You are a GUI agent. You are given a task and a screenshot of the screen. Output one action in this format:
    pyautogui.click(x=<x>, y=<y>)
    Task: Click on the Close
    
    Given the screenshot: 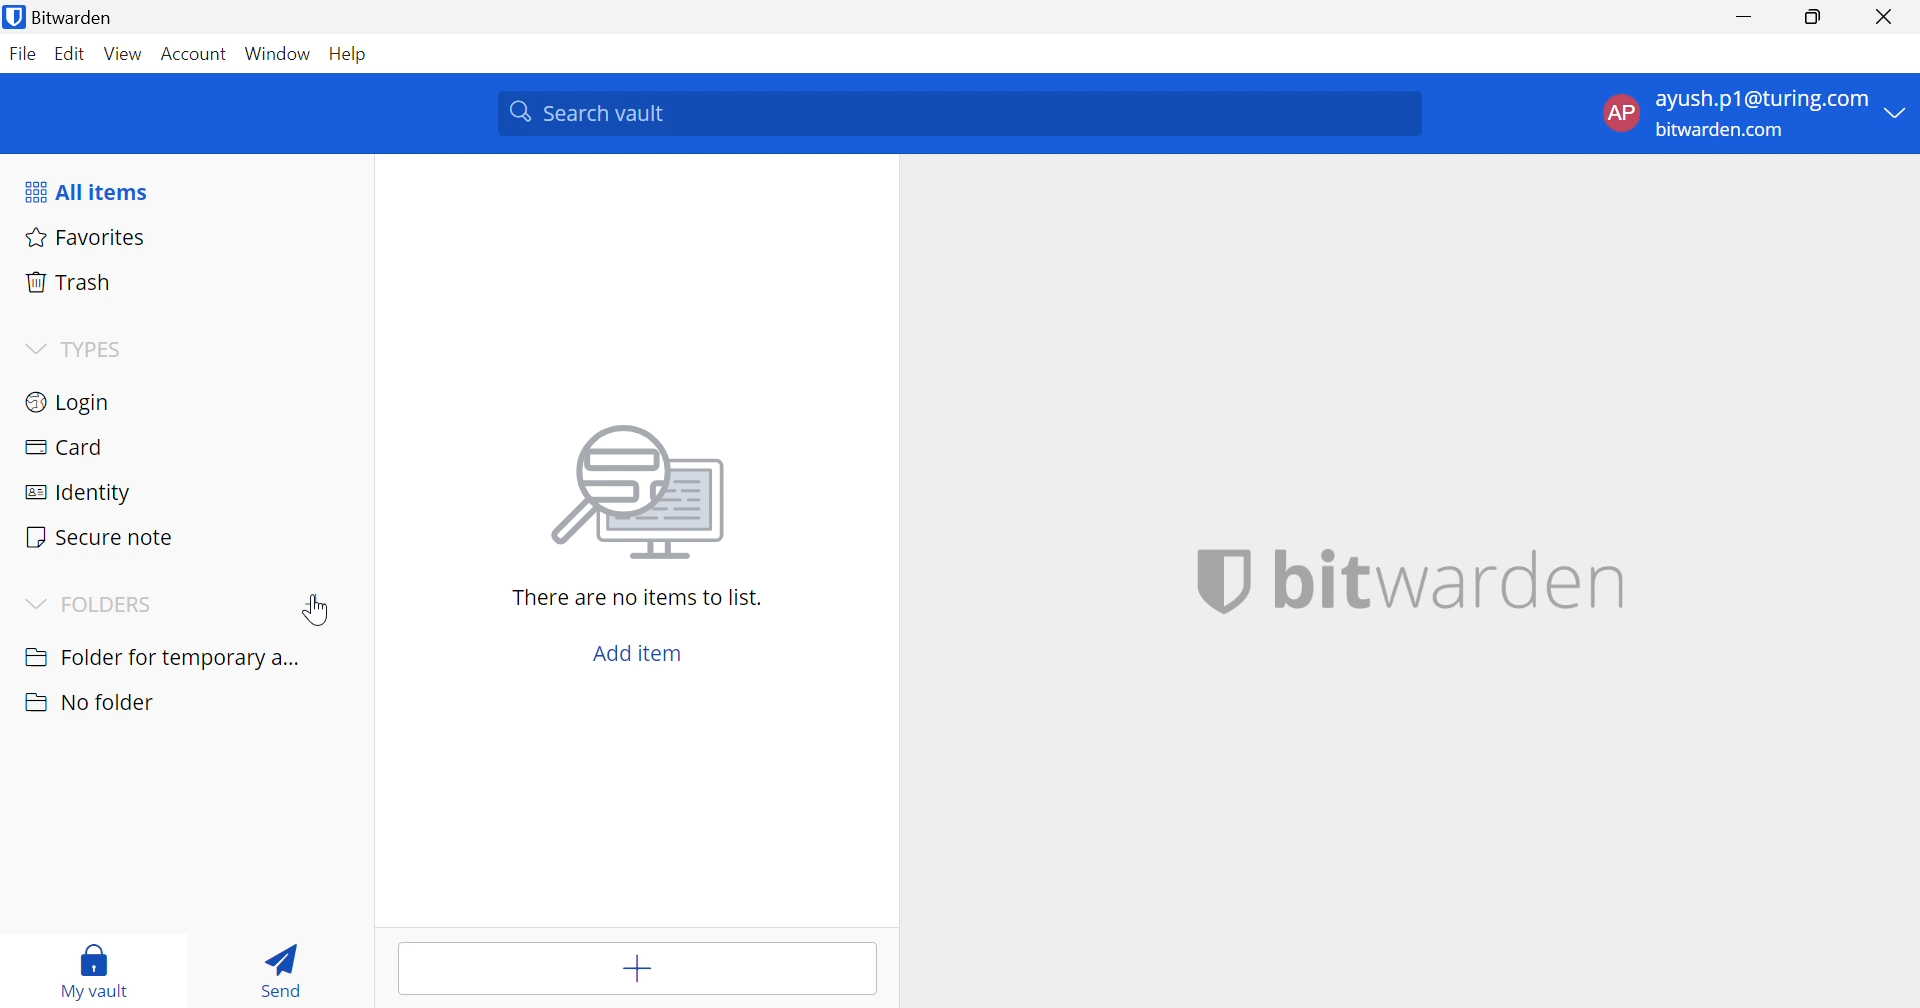 What is the action you would take?
    pyautogui.click(x=1882, y=17)
    